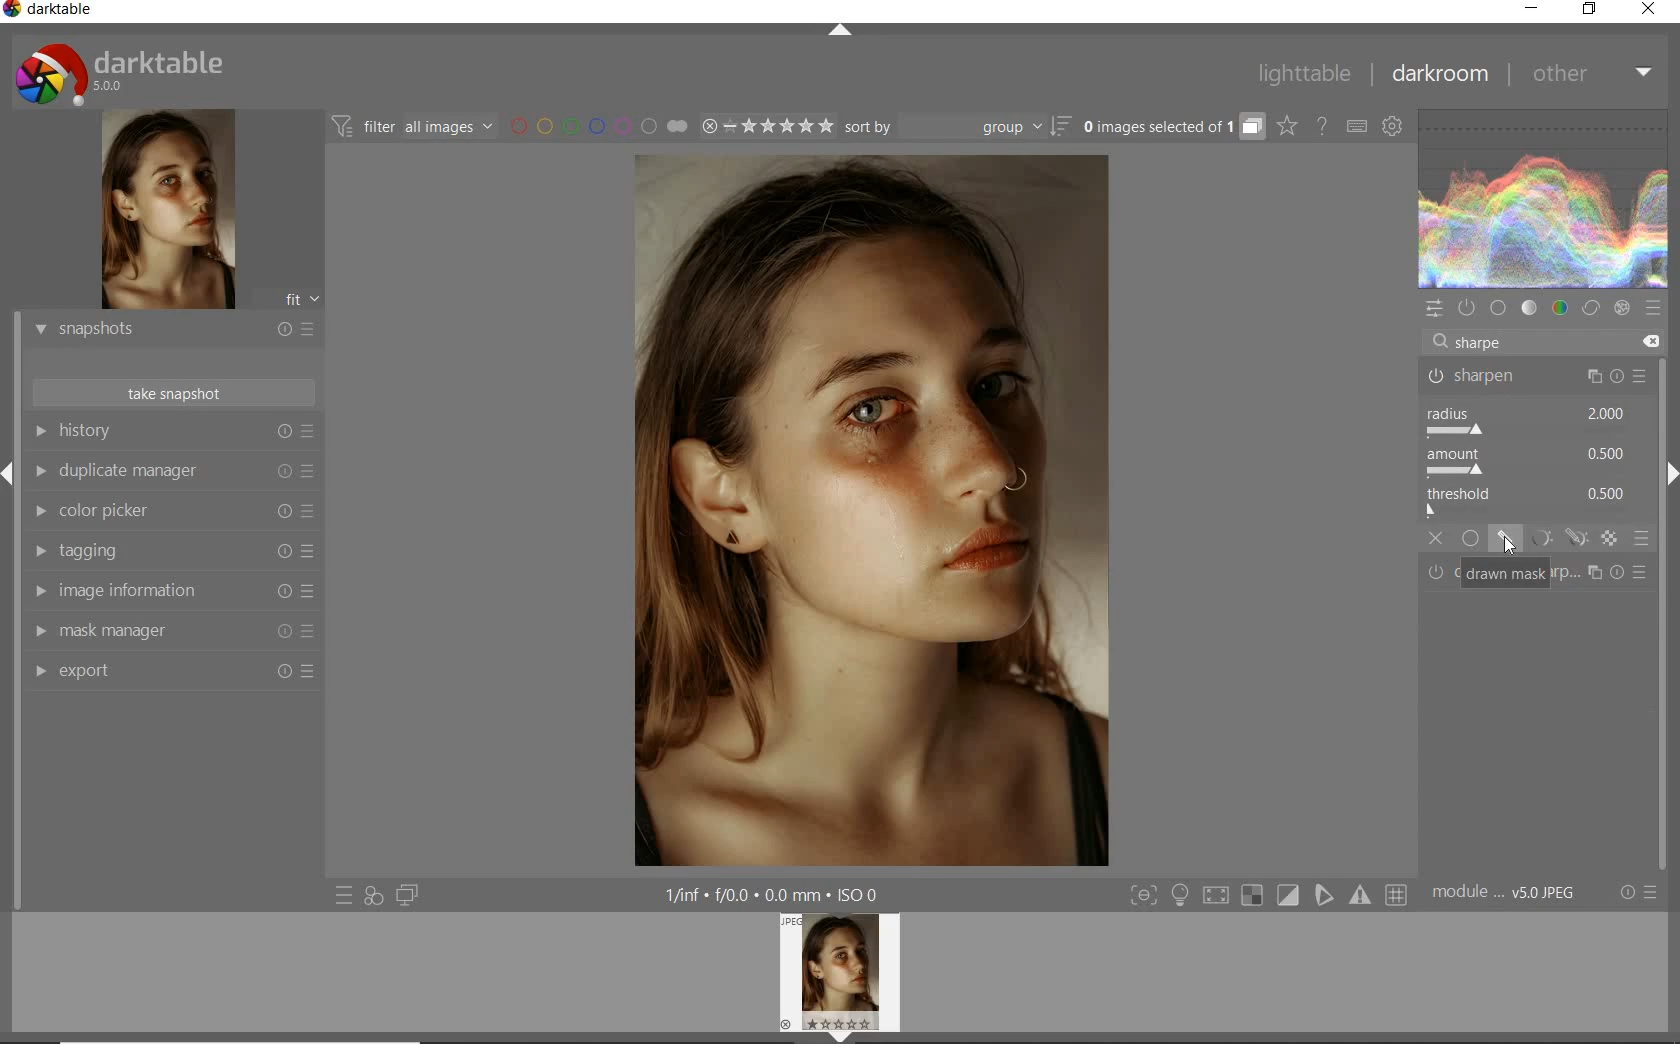 Image resolution: width=1680 pixels, height=1044 pixels. Describe the element at coordinates (1640, 893) in the screenshot. I see `reset or presets & preferences` at that location.